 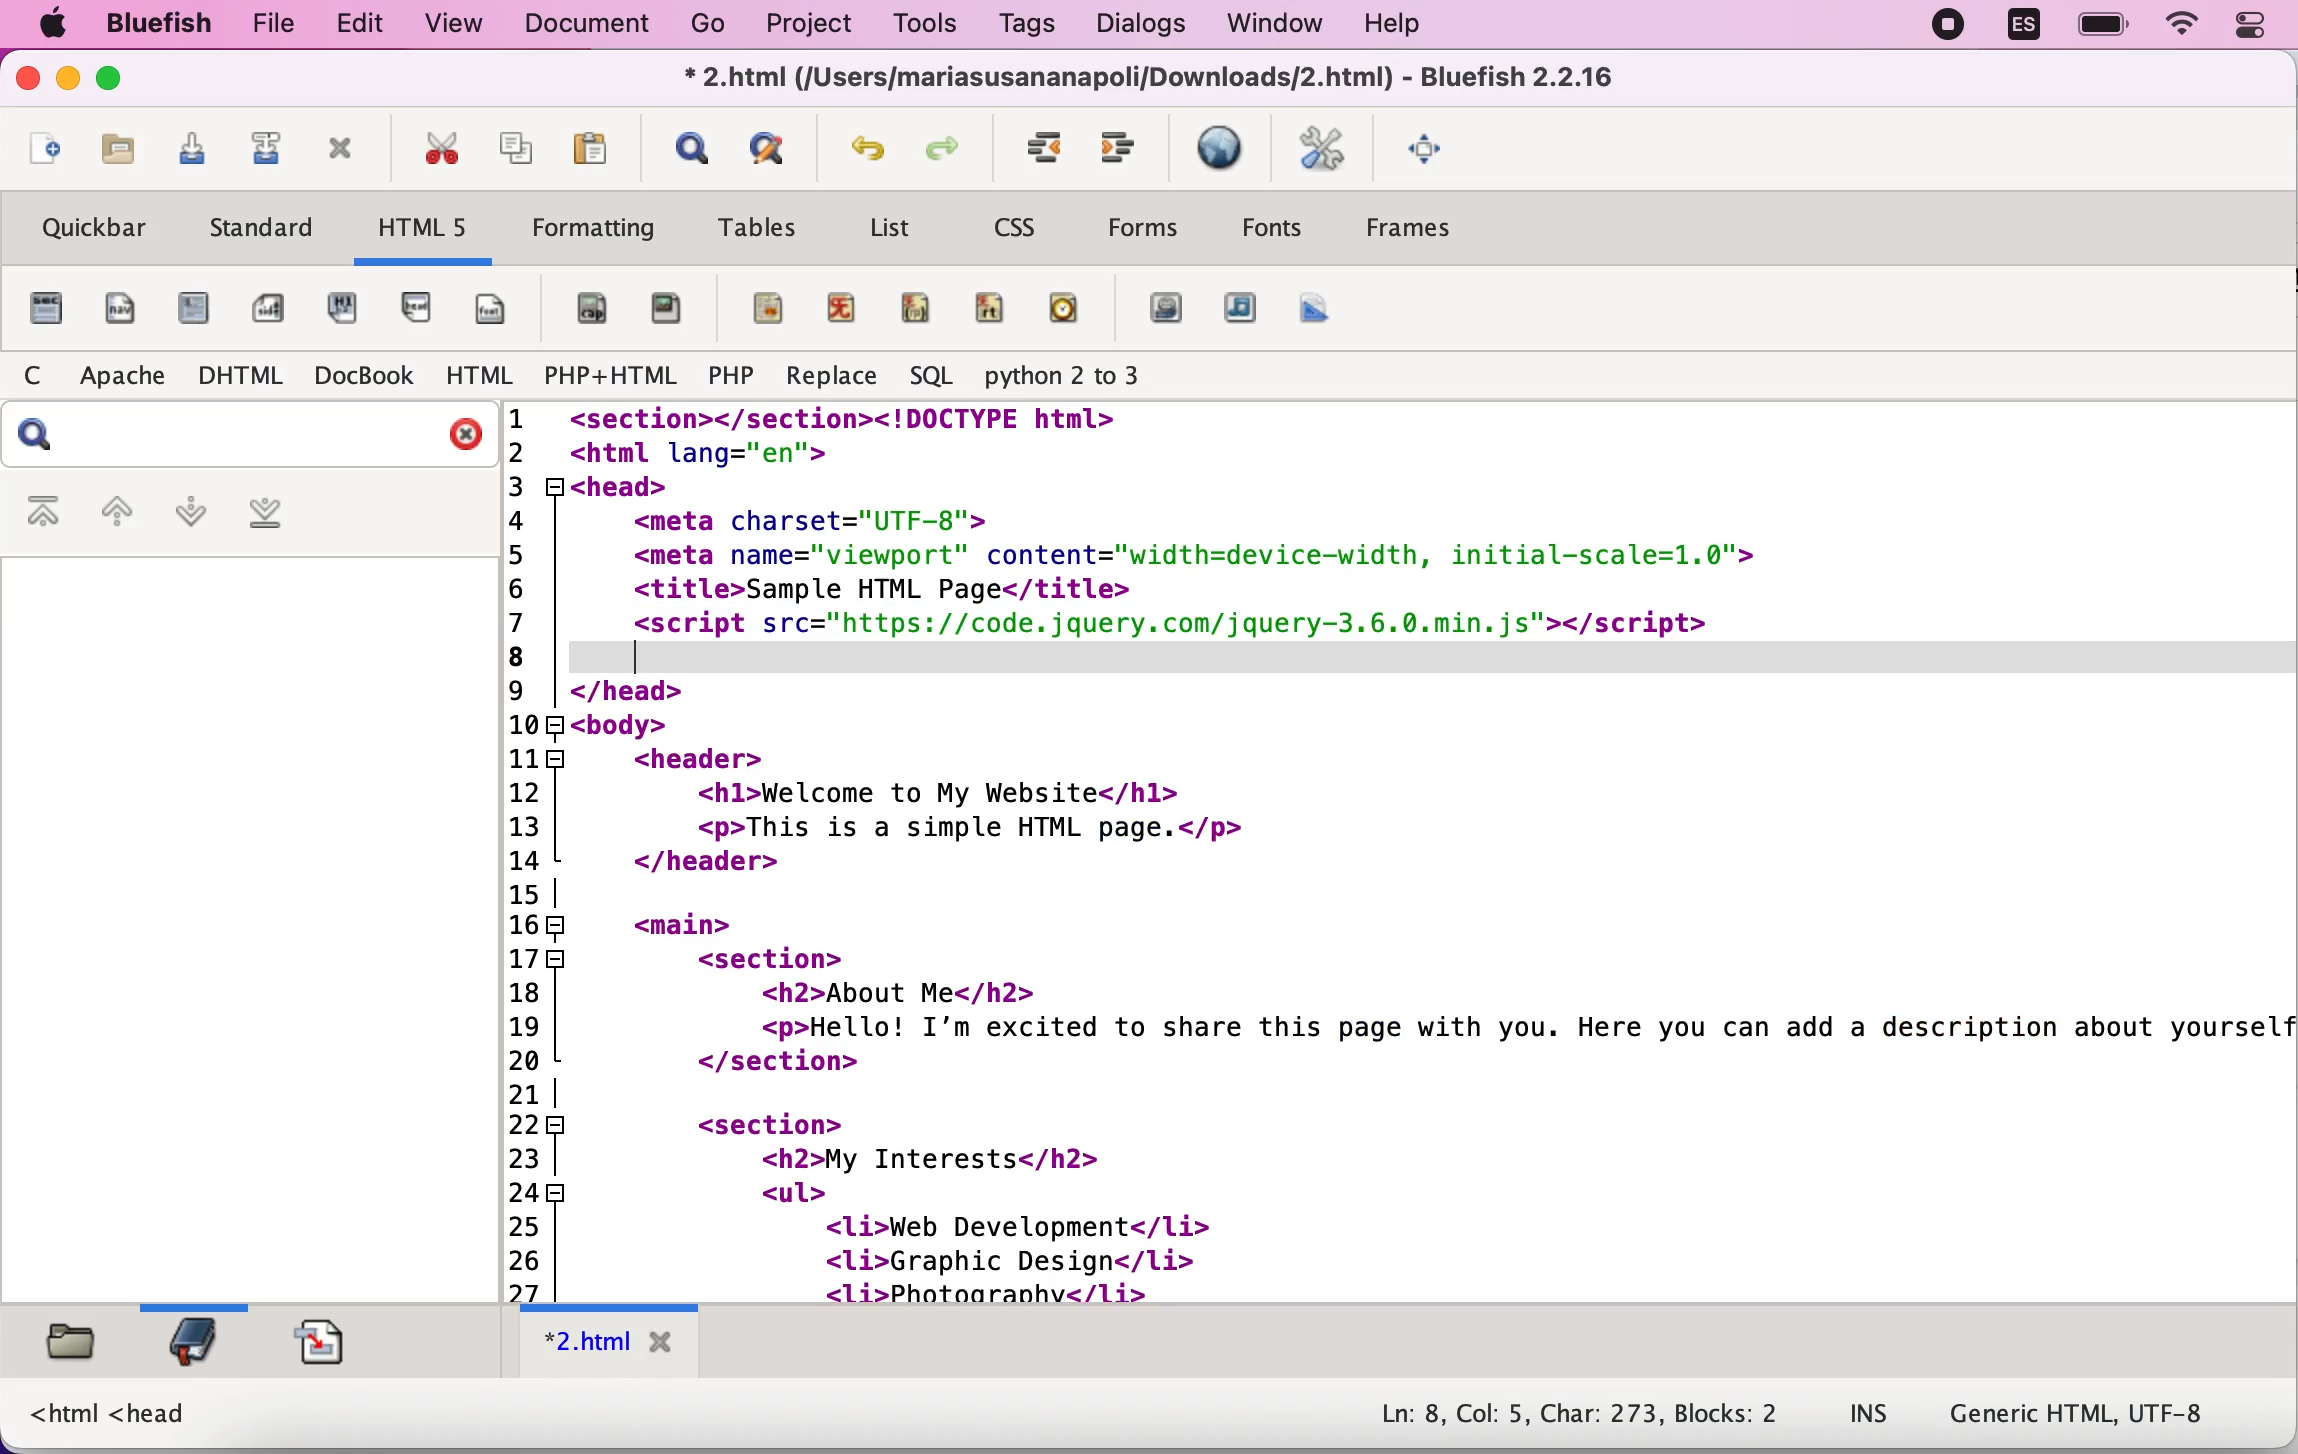 I want to click on tools, so click(x=932, y=24).